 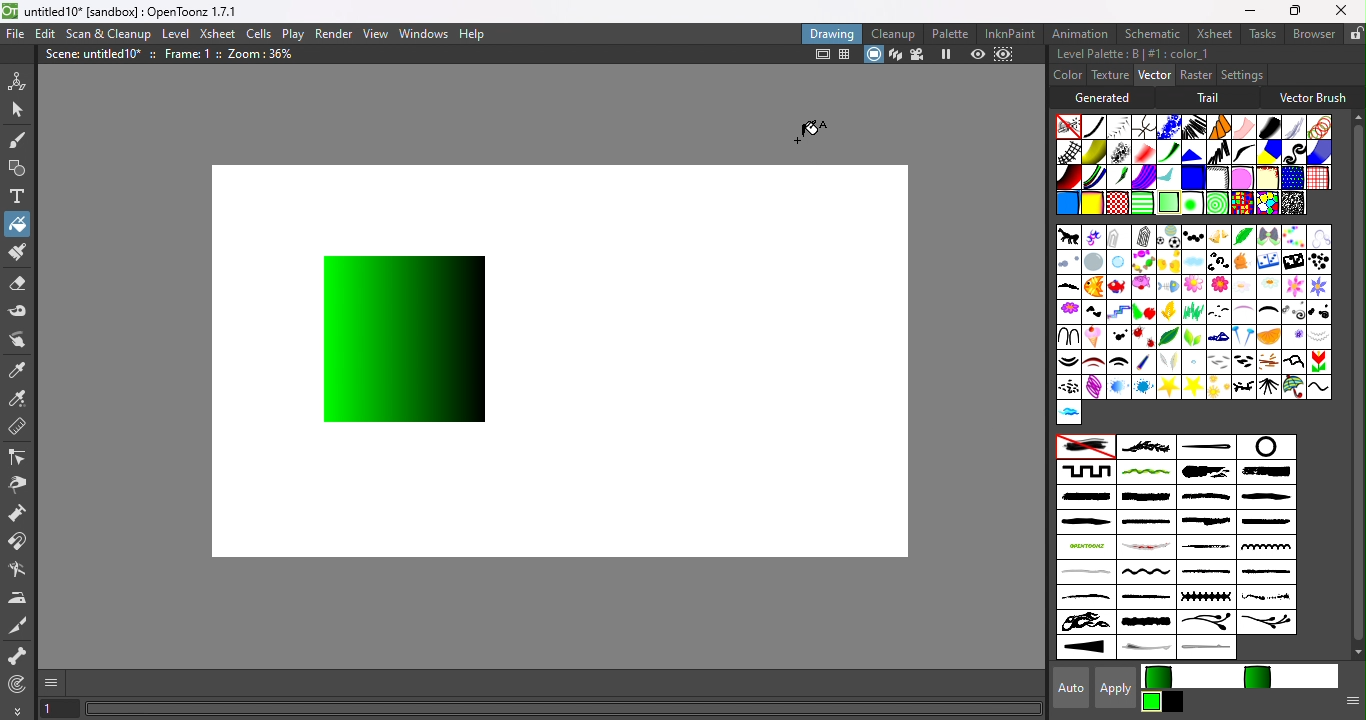 I want to click on Pare, so click(x=1321, y=336).